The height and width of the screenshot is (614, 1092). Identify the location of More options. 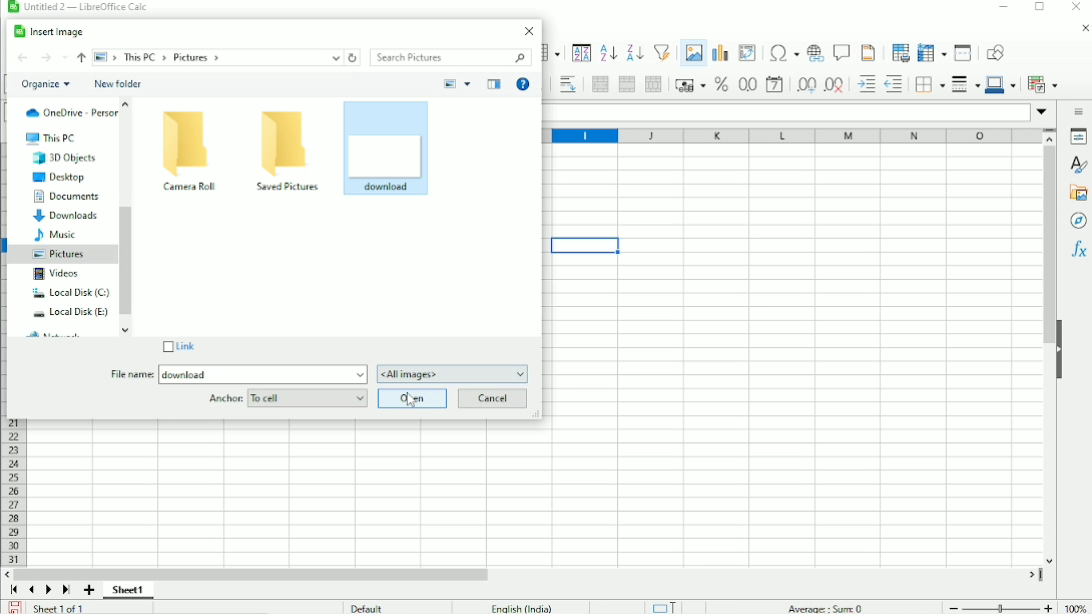
(467, 83).